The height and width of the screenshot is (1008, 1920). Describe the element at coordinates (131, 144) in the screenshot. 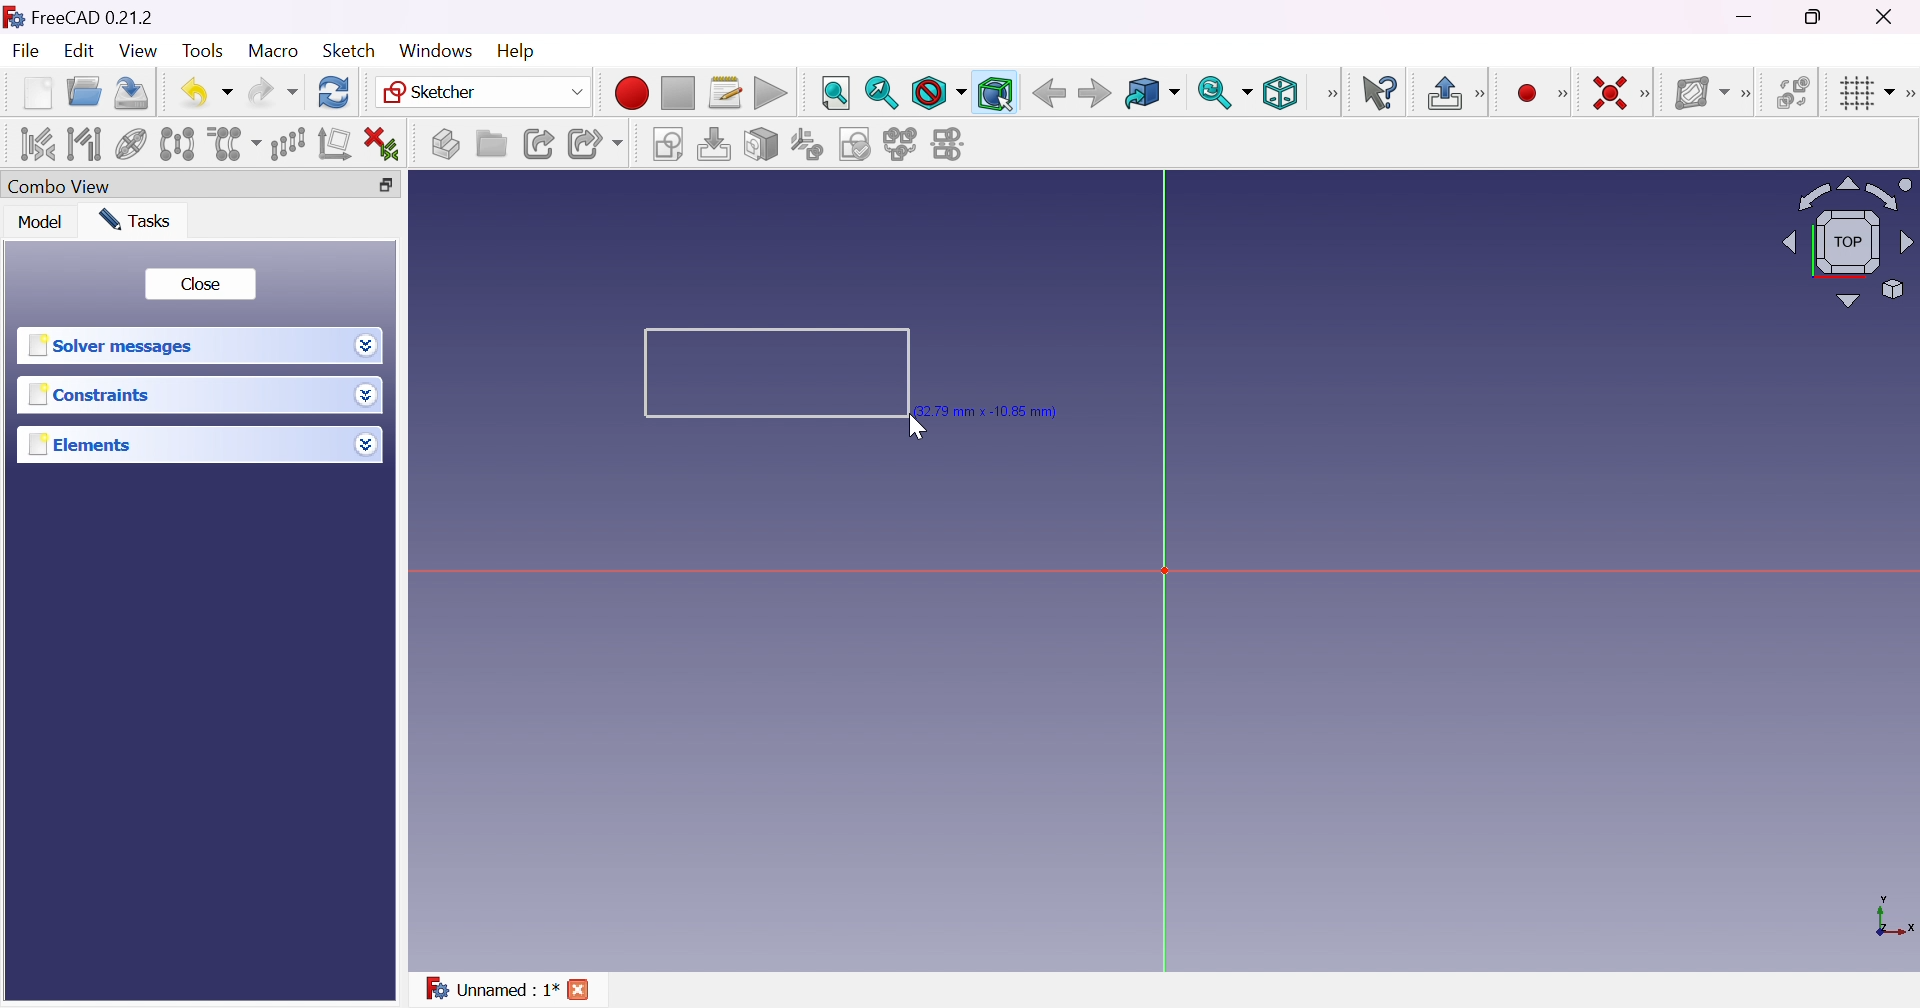

I see `Show/hide internal geometry` at that location.